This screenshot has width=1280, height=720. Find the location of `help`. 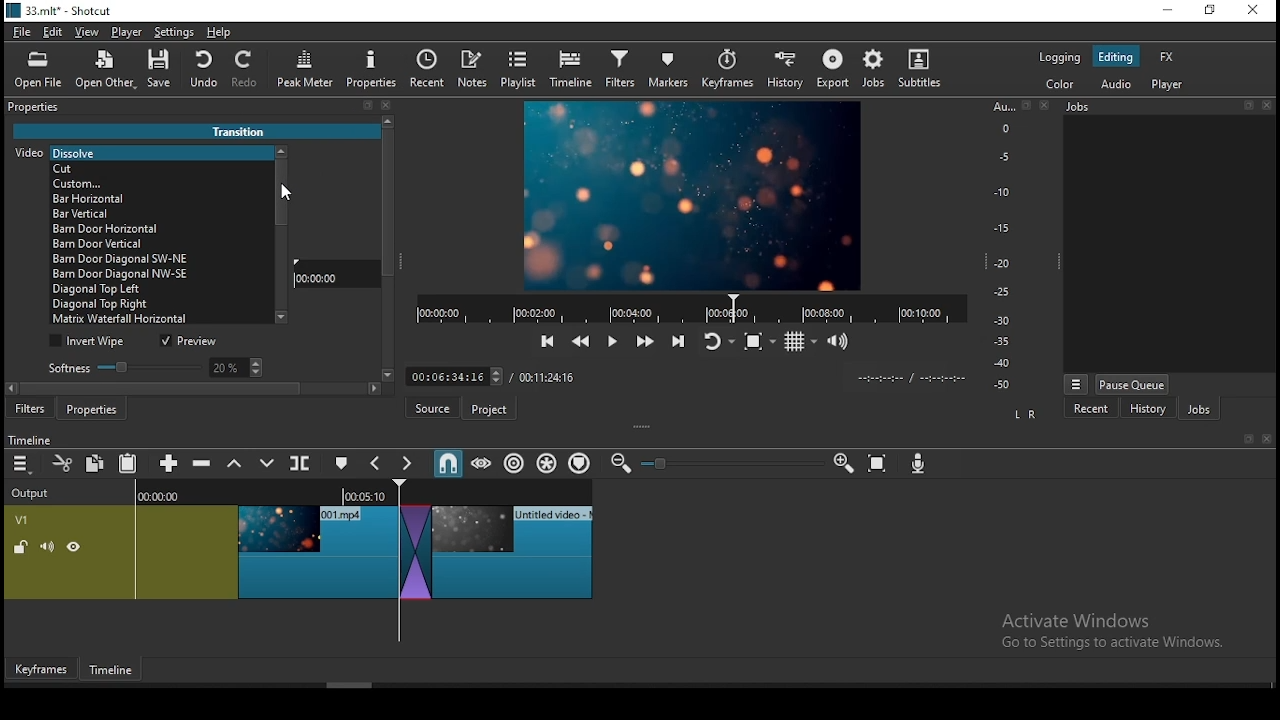

help is located at coordinates (216, 32).